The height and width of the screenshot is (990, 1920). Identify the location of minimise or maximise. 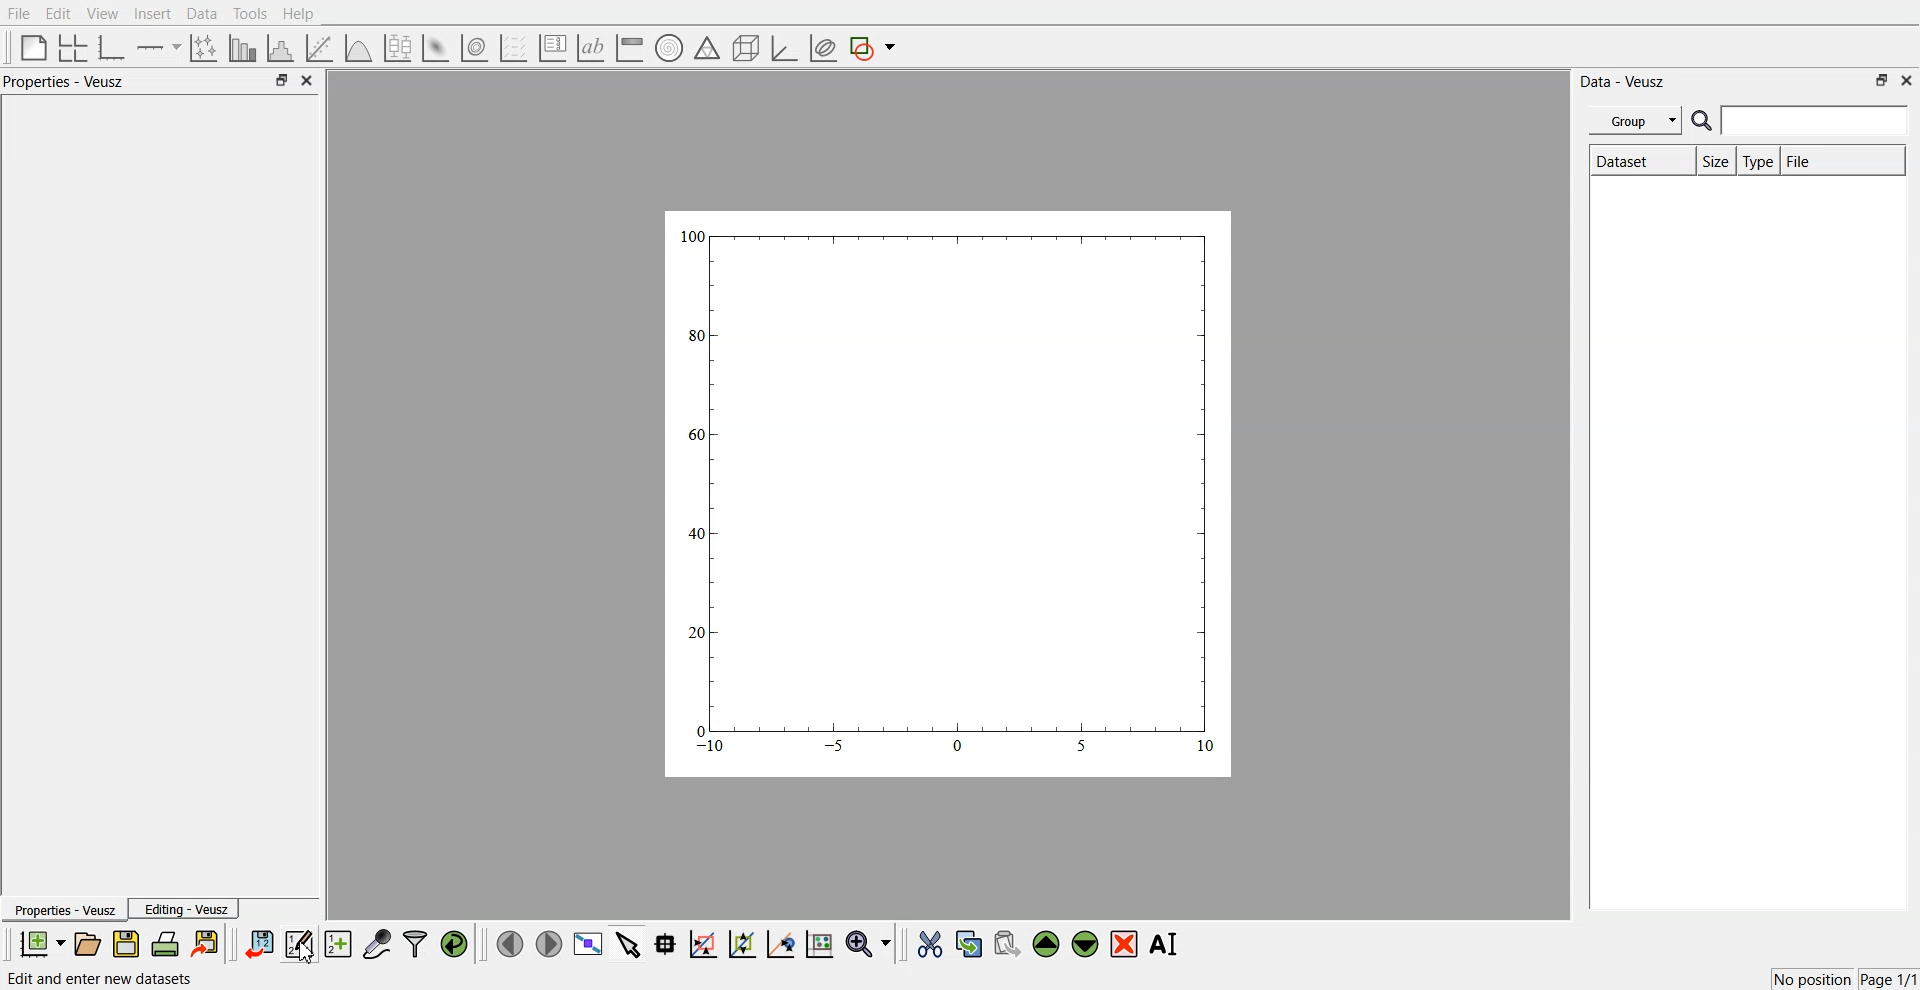
(281, 81).